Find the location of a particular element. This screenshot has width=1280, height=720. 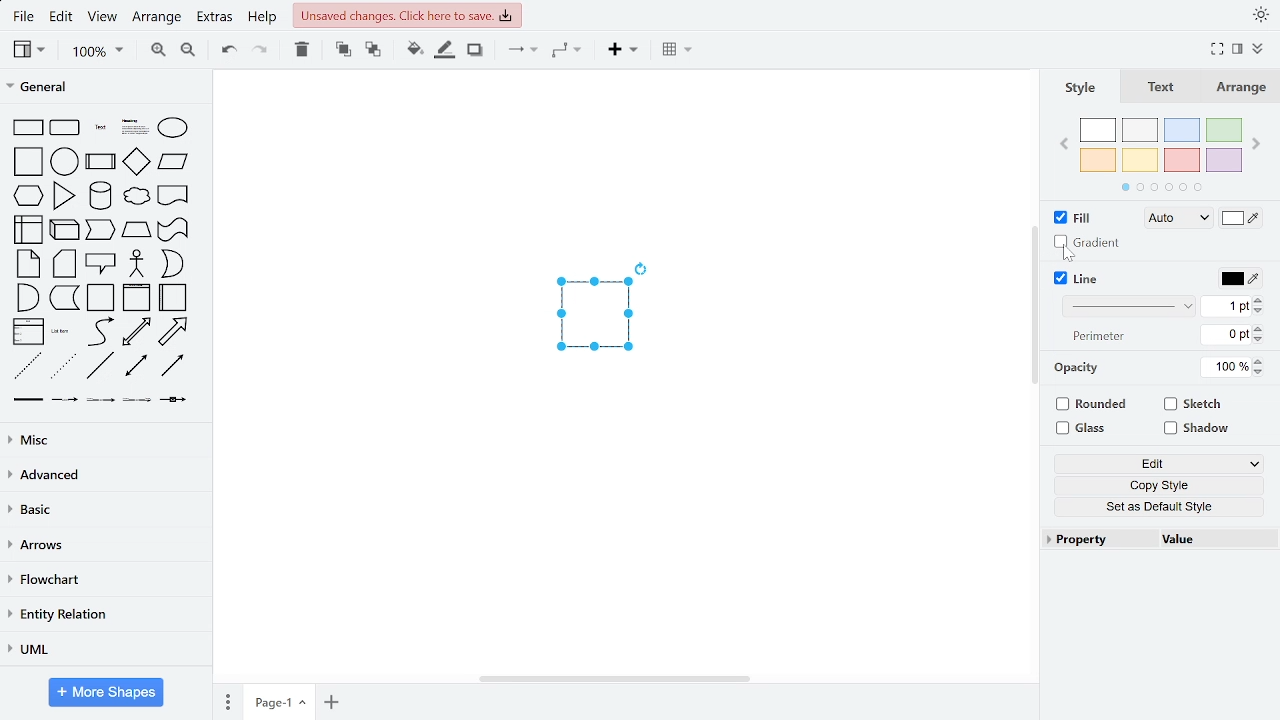

Gradient is located at coordinates (1087, 243).